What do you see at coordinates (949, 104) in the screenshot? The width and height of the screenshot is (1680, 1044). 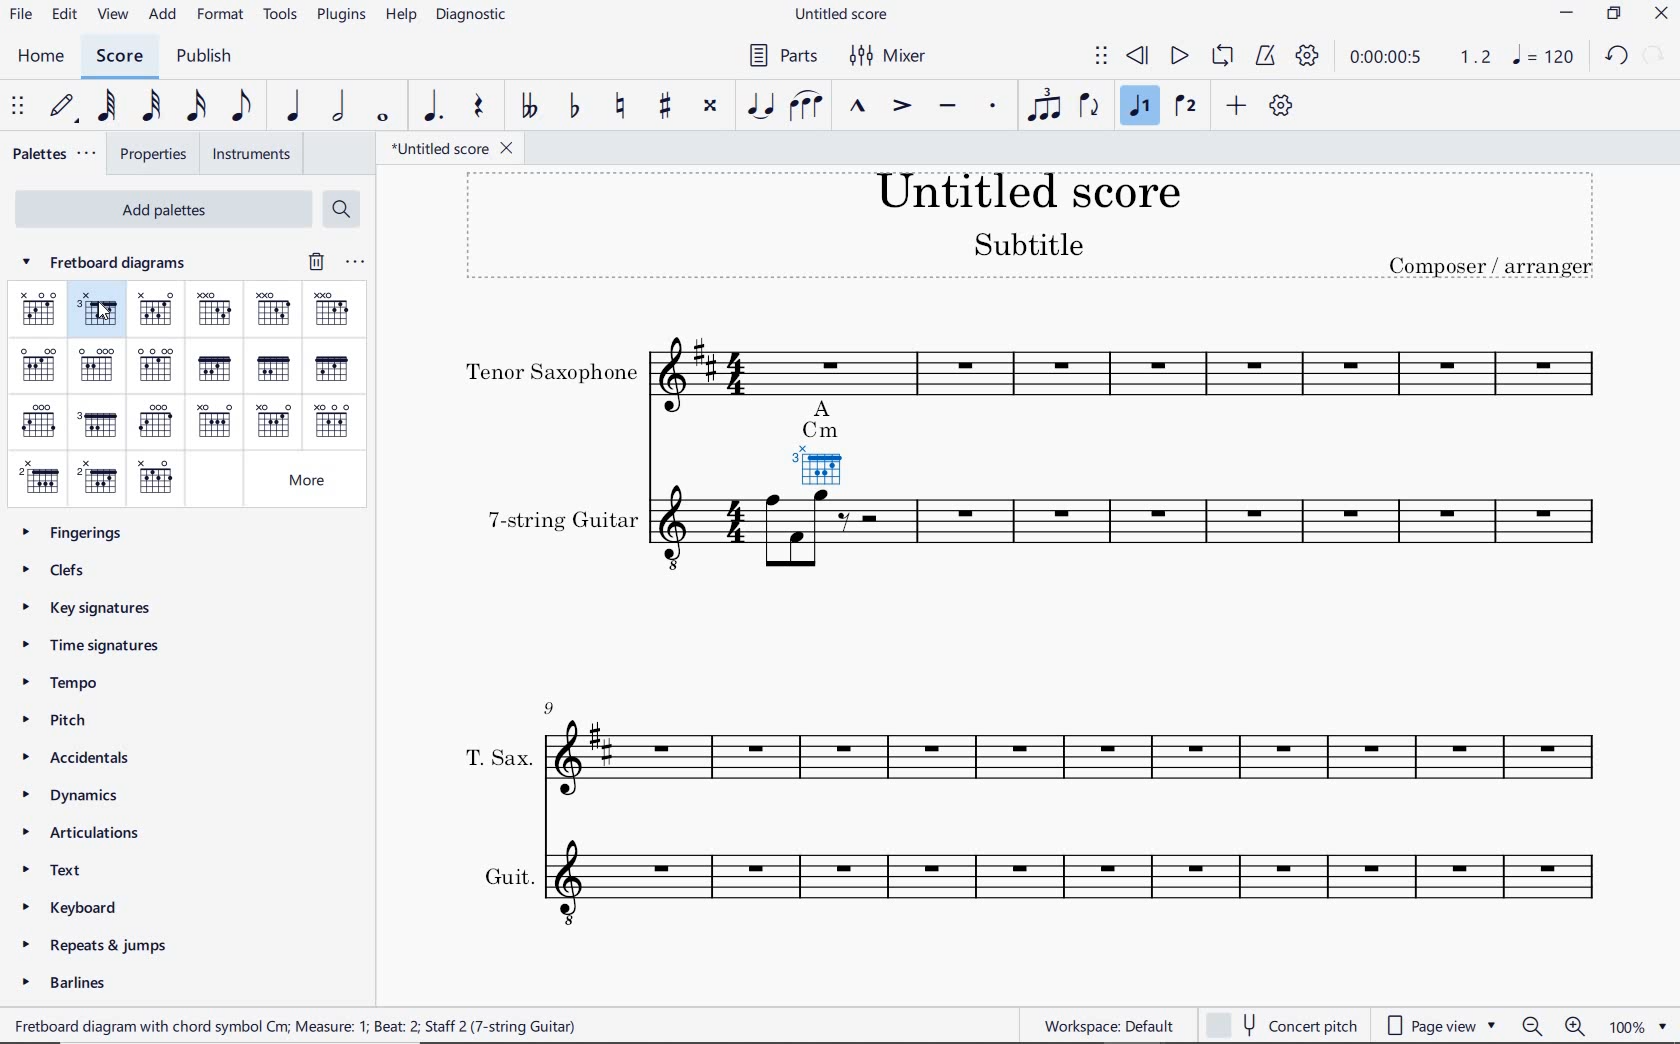 I see `TENUTO` at bounding box center [949, 104].